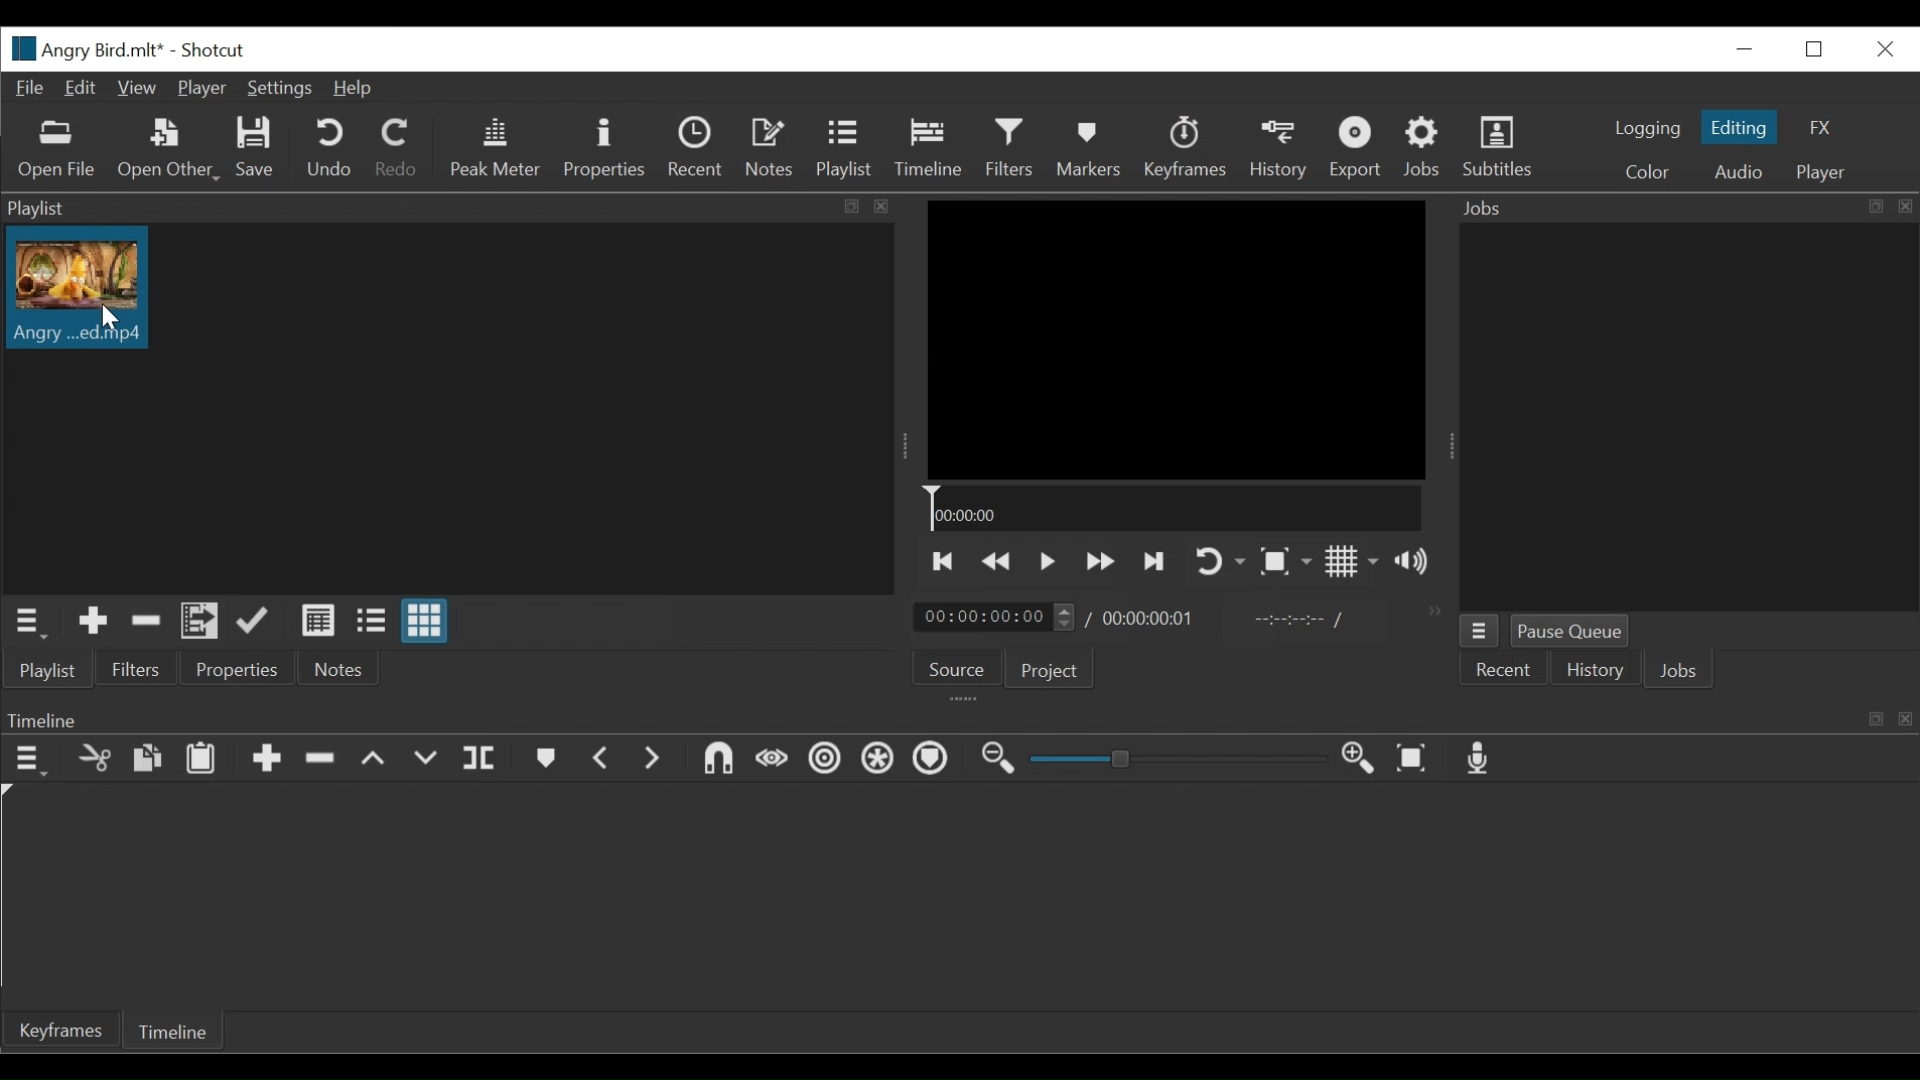 Image resolution: width=1920 pixels, height=1080 pixels. Describe the element at coordinates (770, 147) in the screenshot. I see `Notes` at that location.